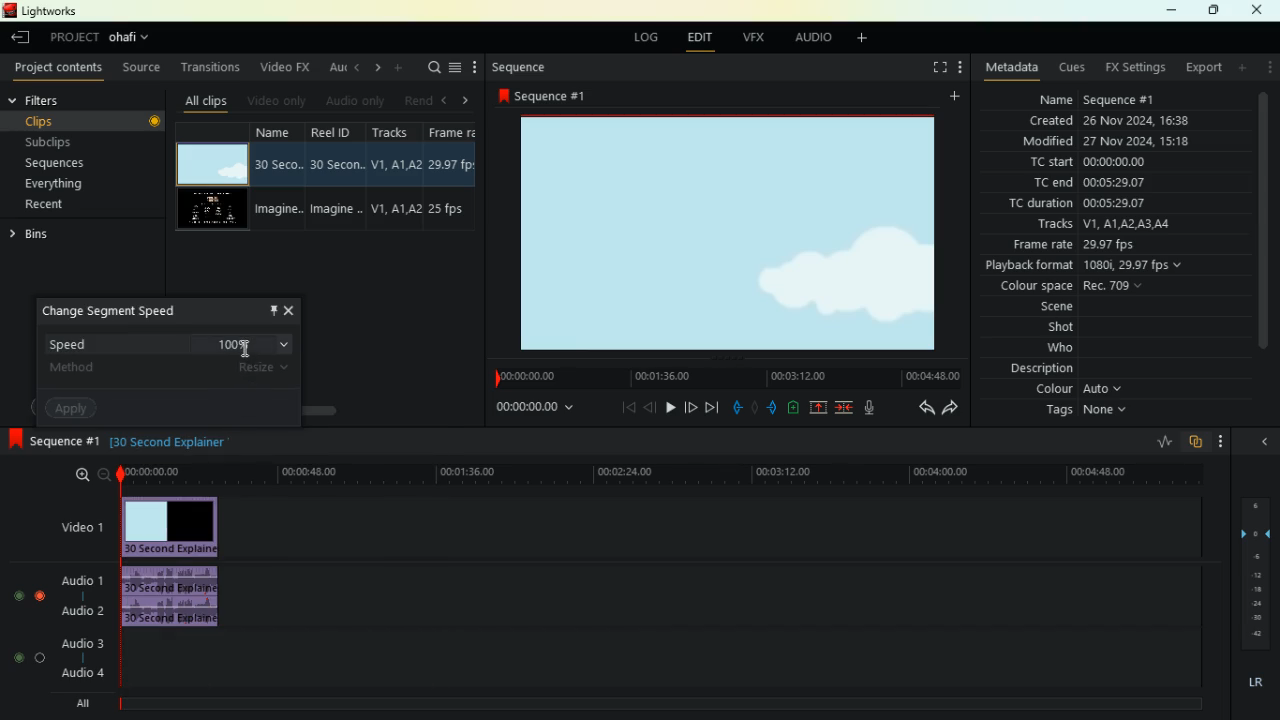 The height and width of the screenshot is (720, 1280). What do you see at coordinates (792, 409) in the screenshot?
I see `battery` at bounding box center [792, 409].